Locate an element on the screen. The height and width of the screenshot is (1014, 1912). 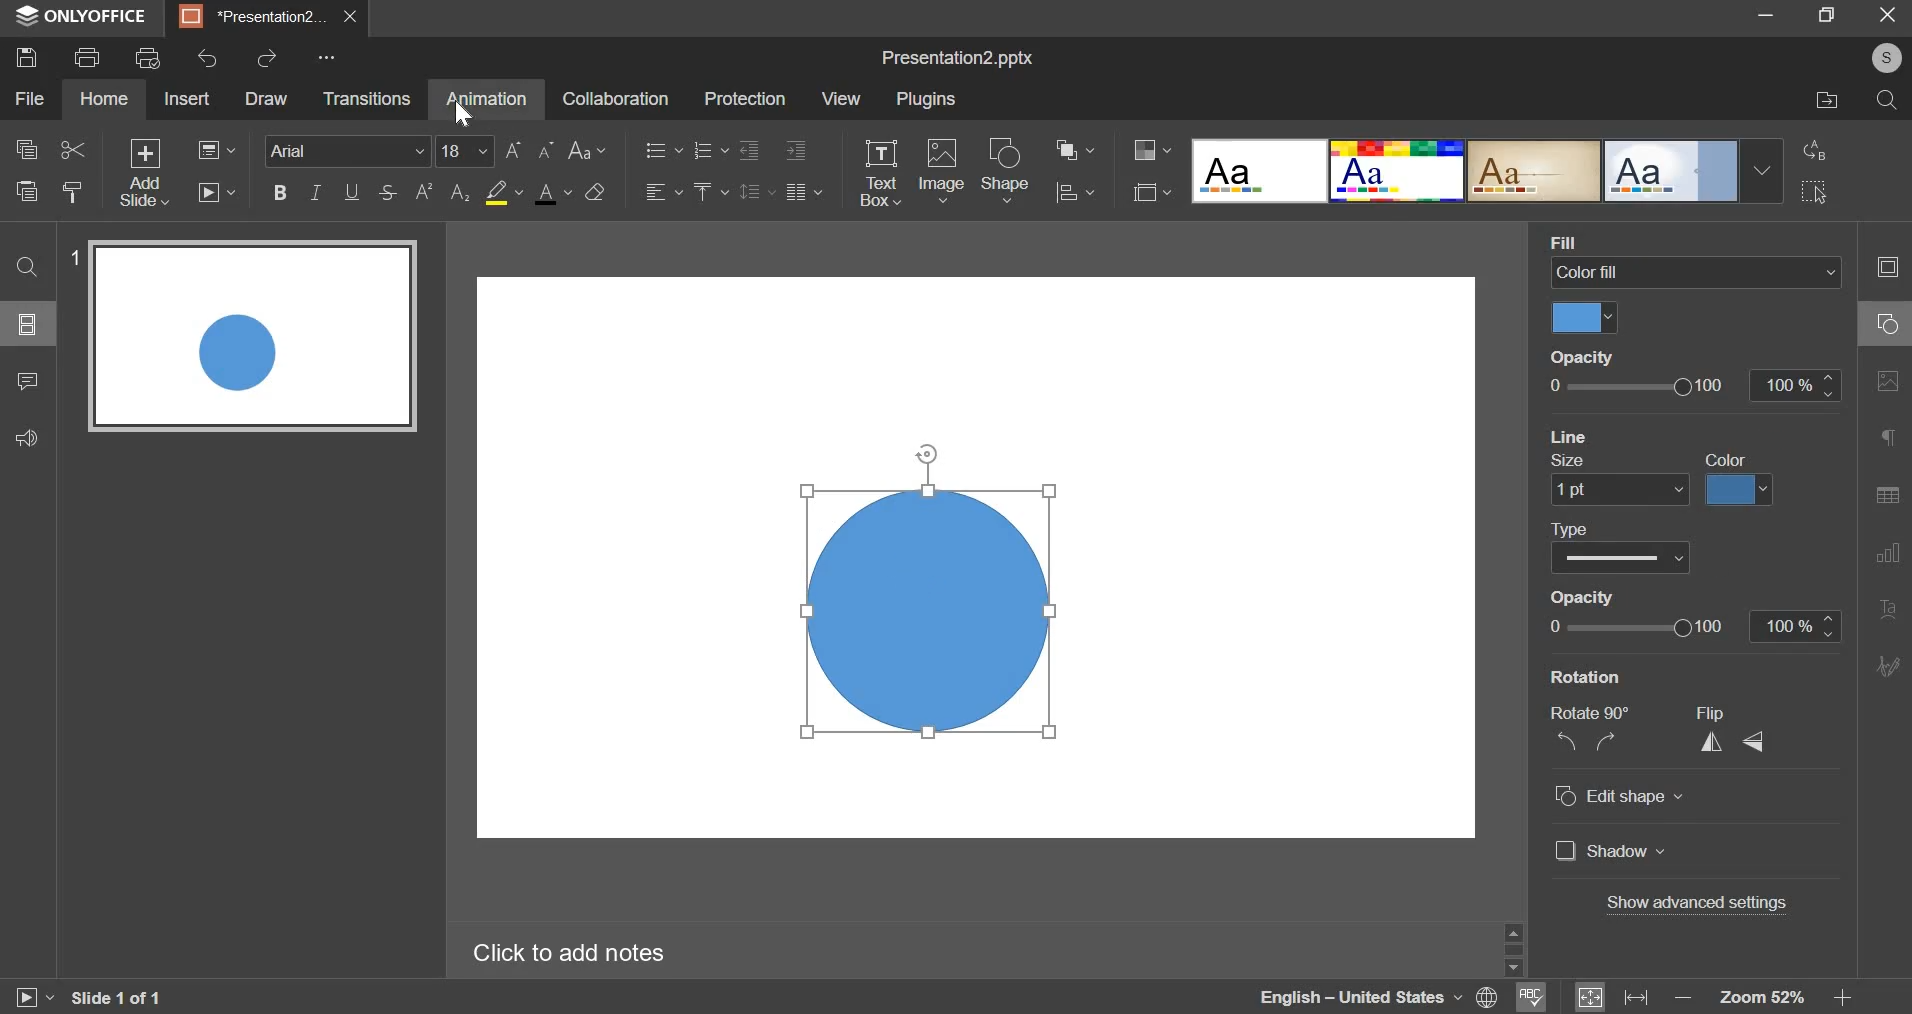
minimize is located at coordinates (1762, 16).